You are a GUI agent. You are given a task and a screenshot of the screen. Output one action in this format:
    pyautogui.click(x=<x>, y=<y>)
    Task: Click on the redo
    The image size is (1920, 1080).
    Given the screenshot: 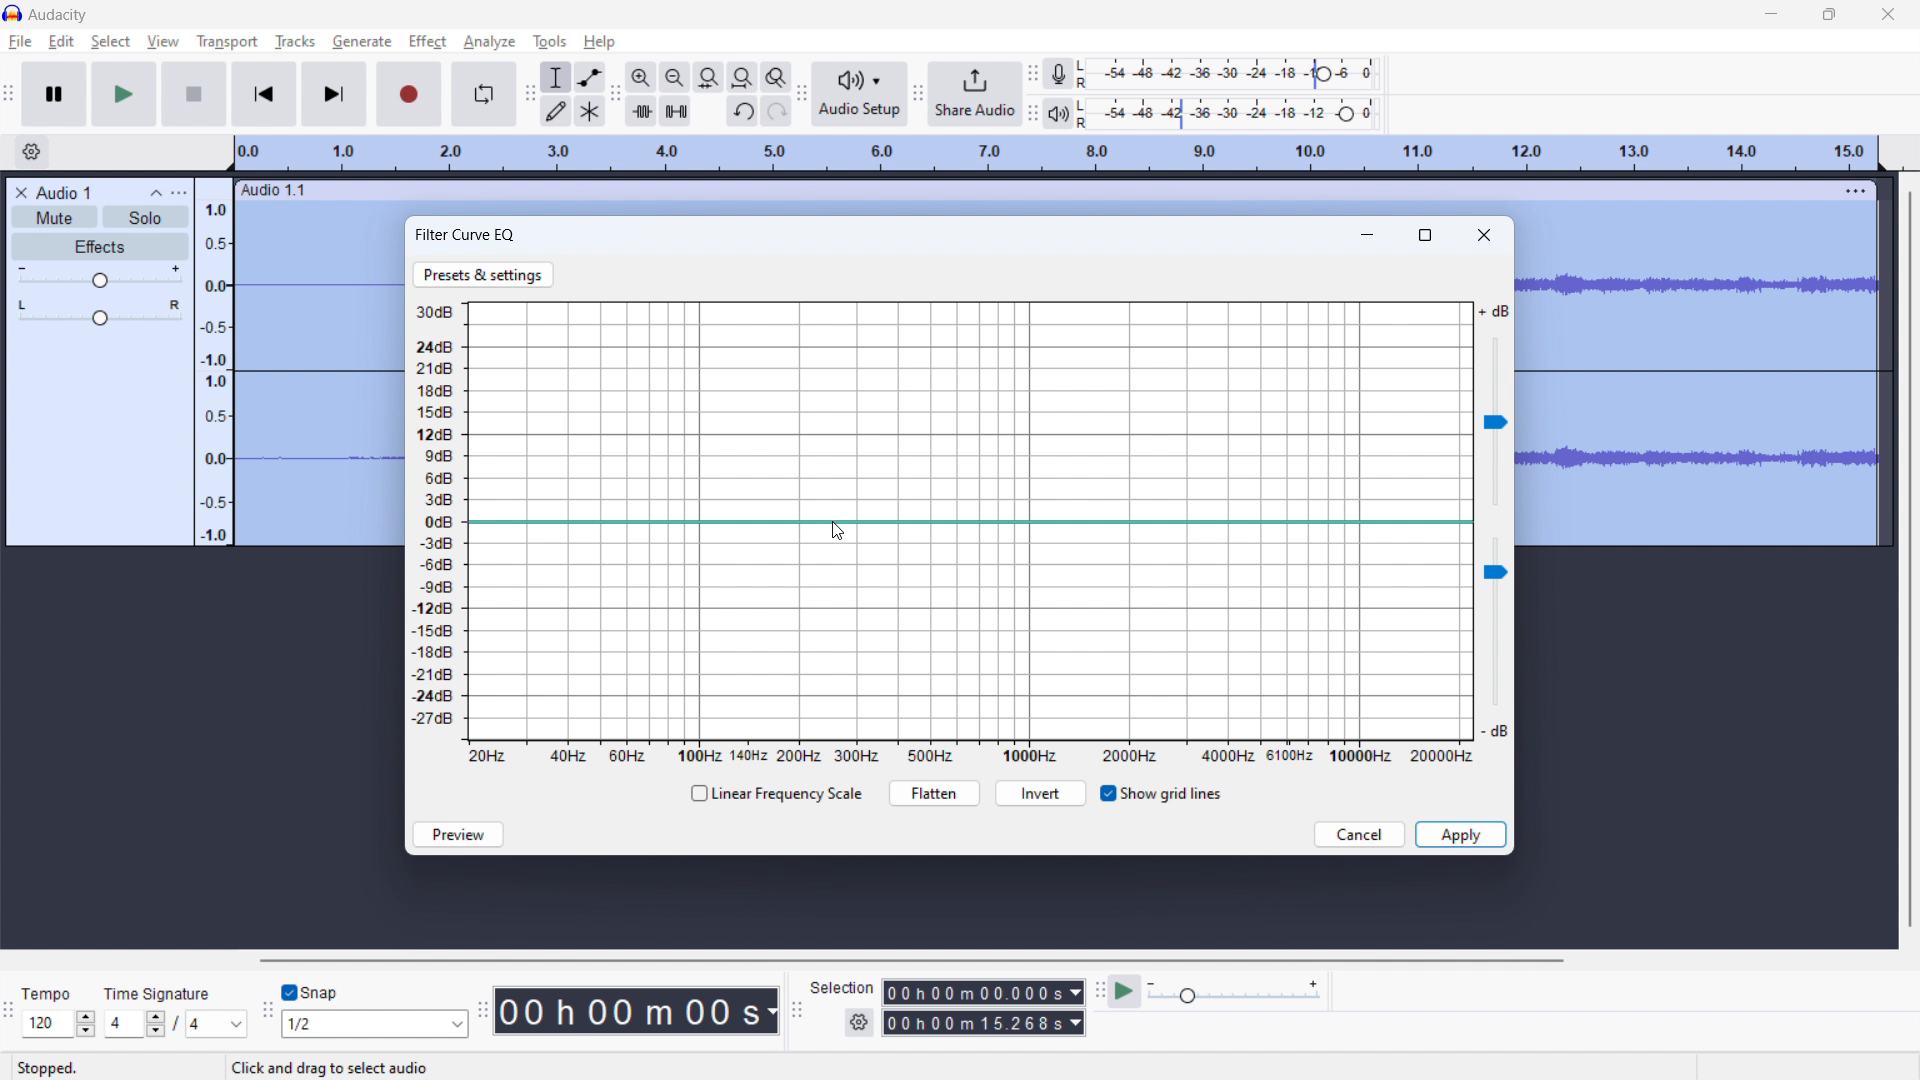 What is the action you would take?
    pyautogui.click(x=775, y=111)
    